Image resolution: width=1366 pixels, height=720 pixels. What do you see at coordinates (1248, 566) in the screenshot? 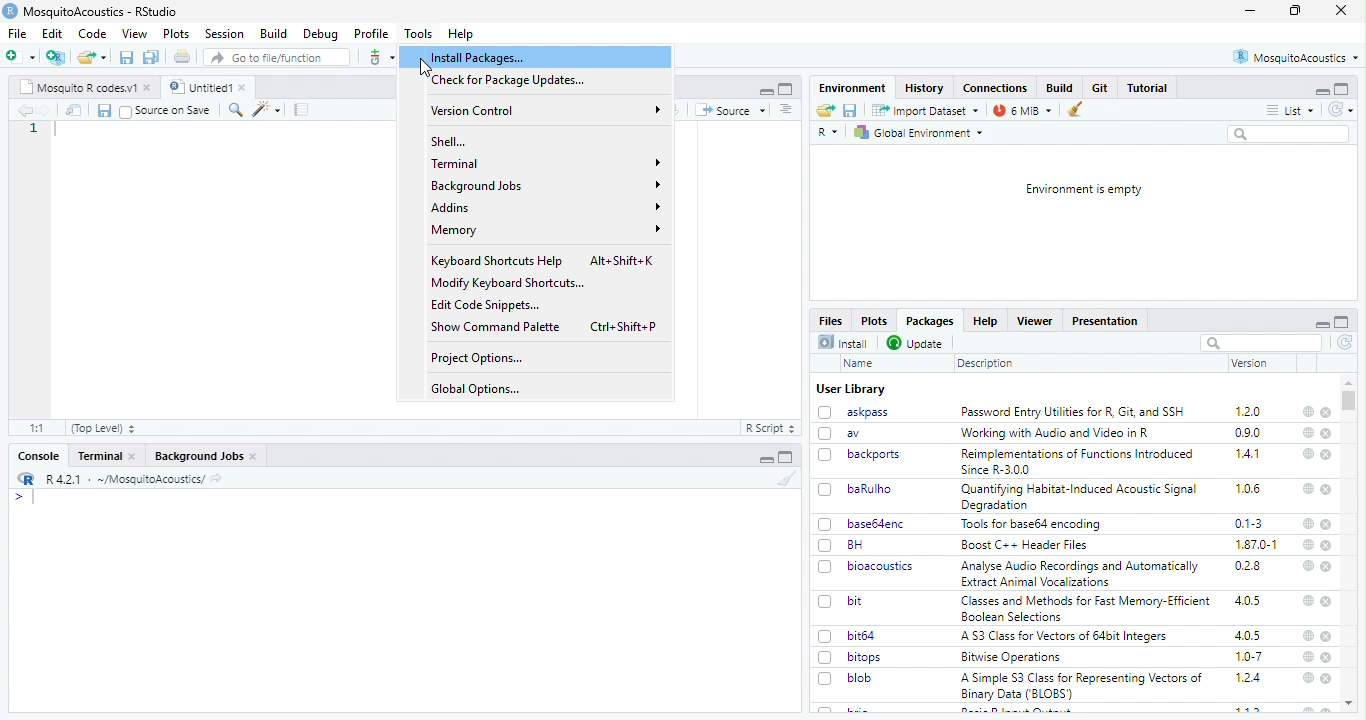
I see `028` at bounding box center [1248, 566].